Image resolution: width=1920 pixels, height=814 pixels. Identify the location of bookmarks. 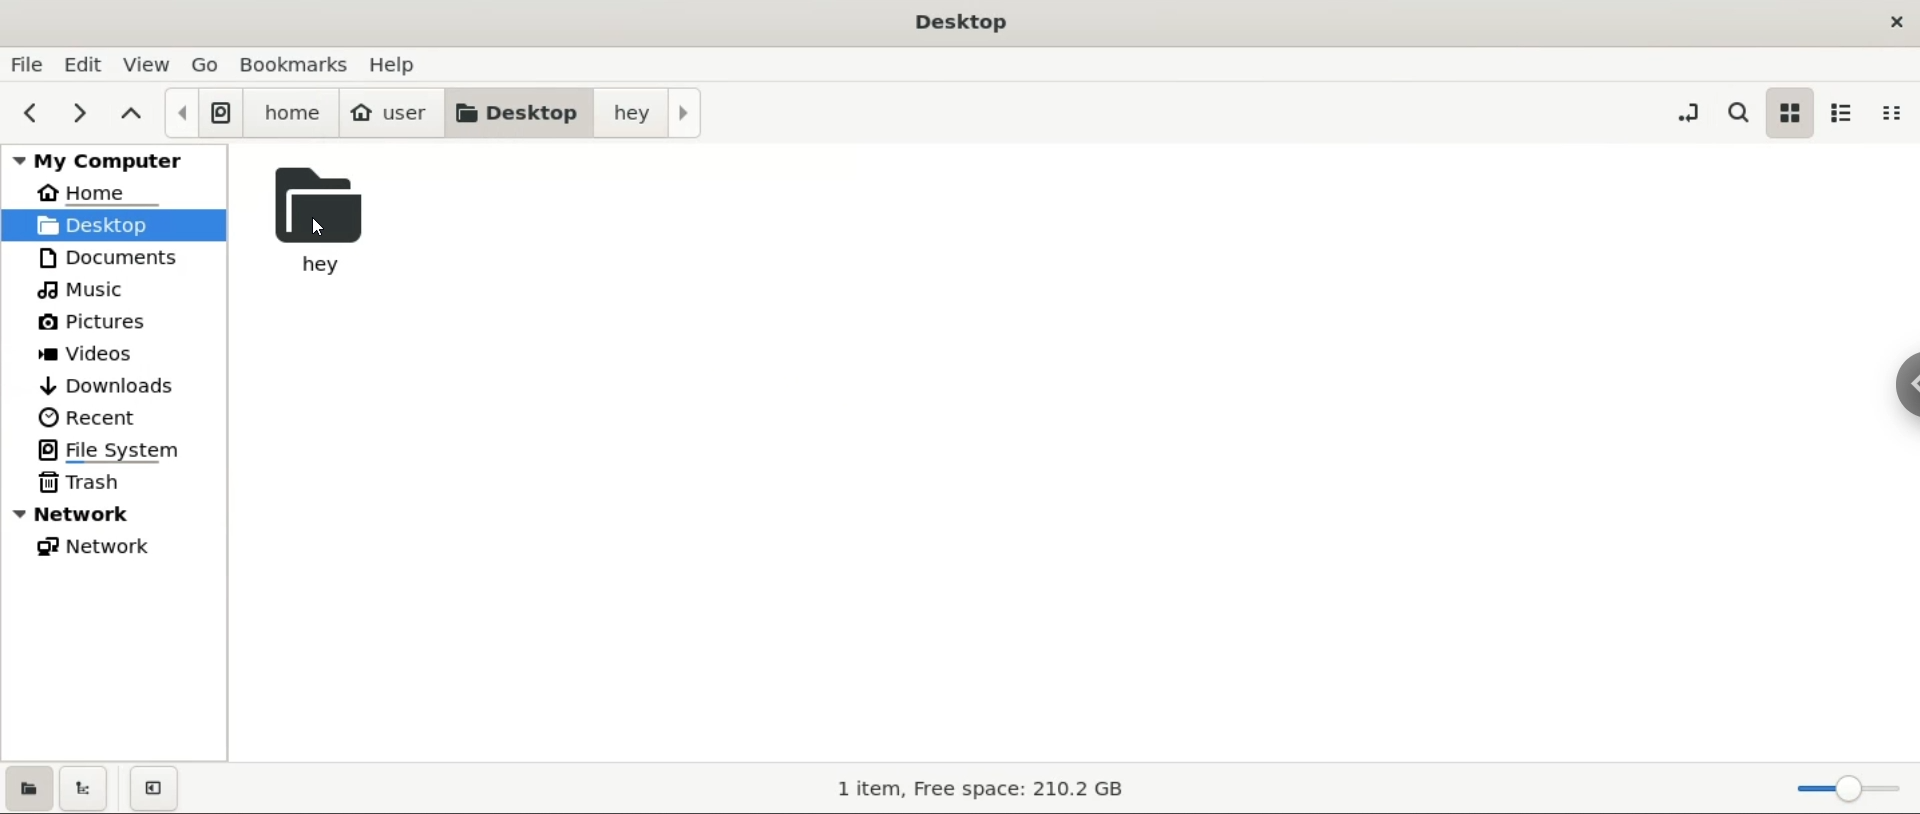
(295, 64).